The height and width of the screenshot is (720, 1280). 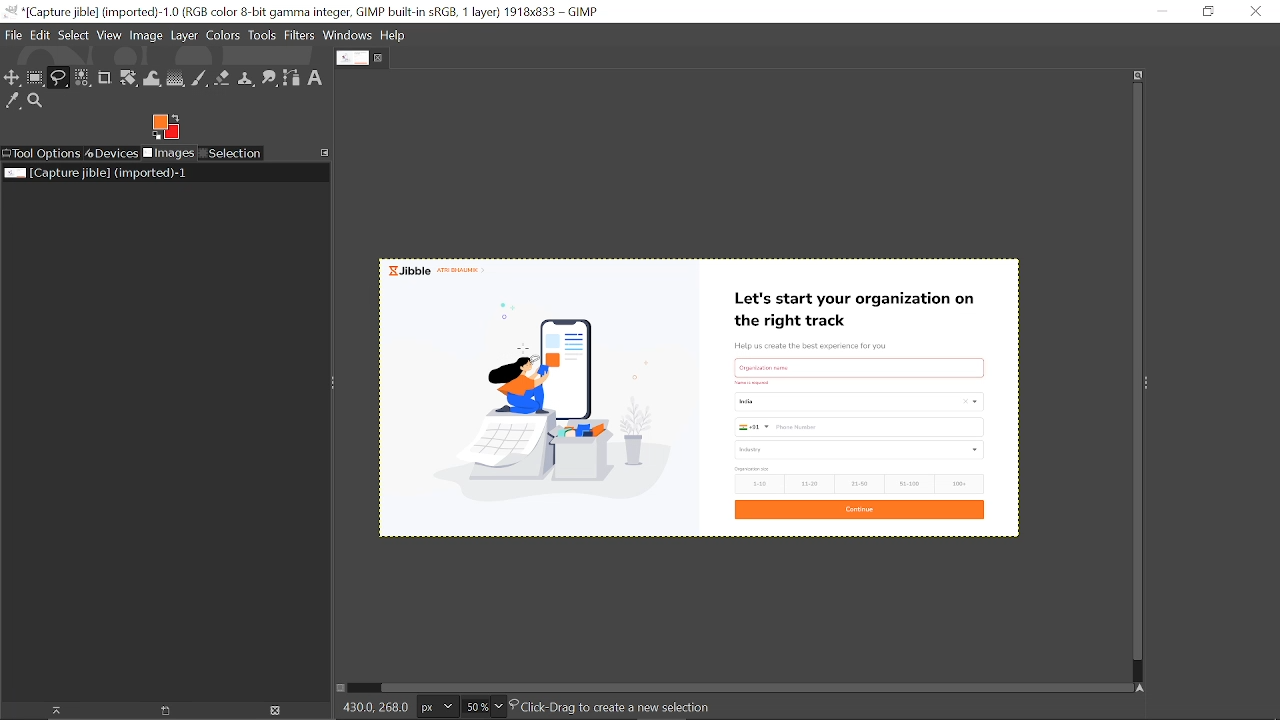 What do you see at coordinates (110, 35) in the screenshot?
I see `View` at bounding box center [110, 35].